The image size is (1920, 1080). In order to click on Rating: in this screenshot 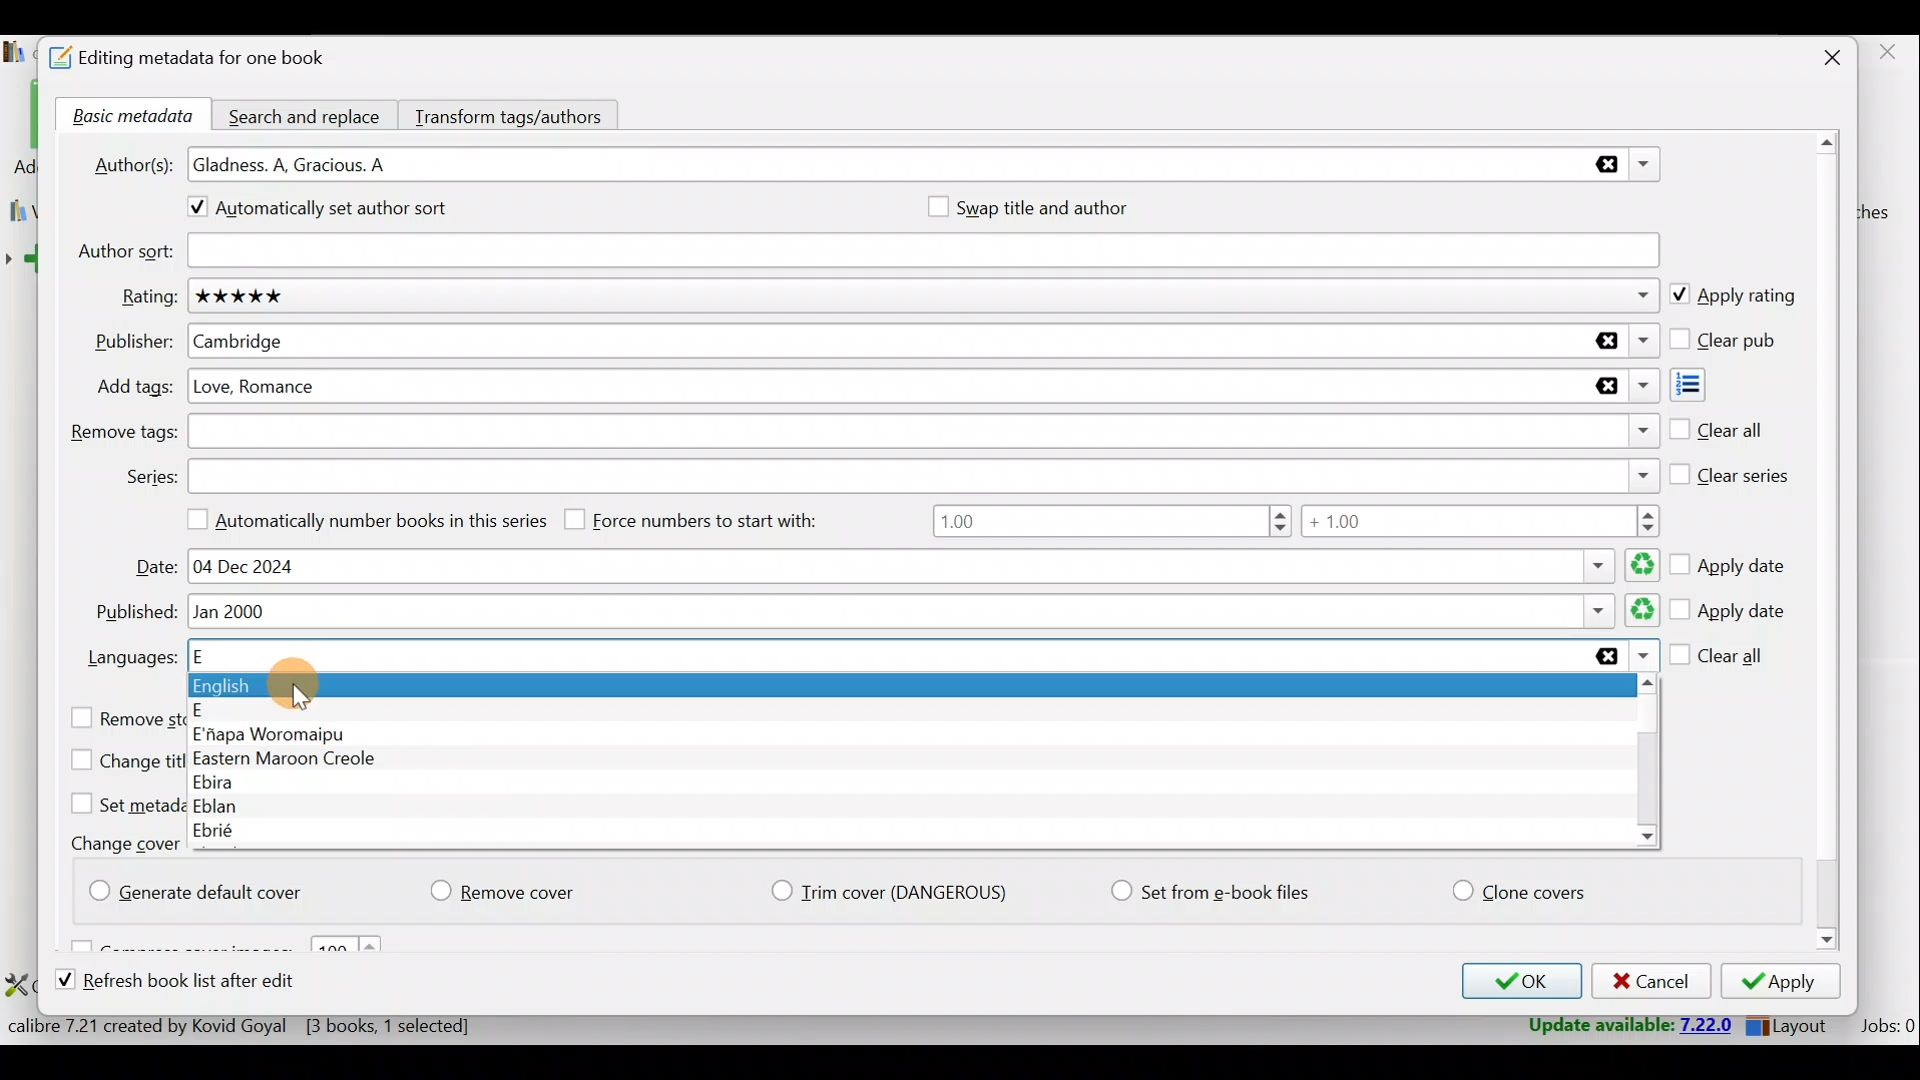, I will do `click(148, 297)`.